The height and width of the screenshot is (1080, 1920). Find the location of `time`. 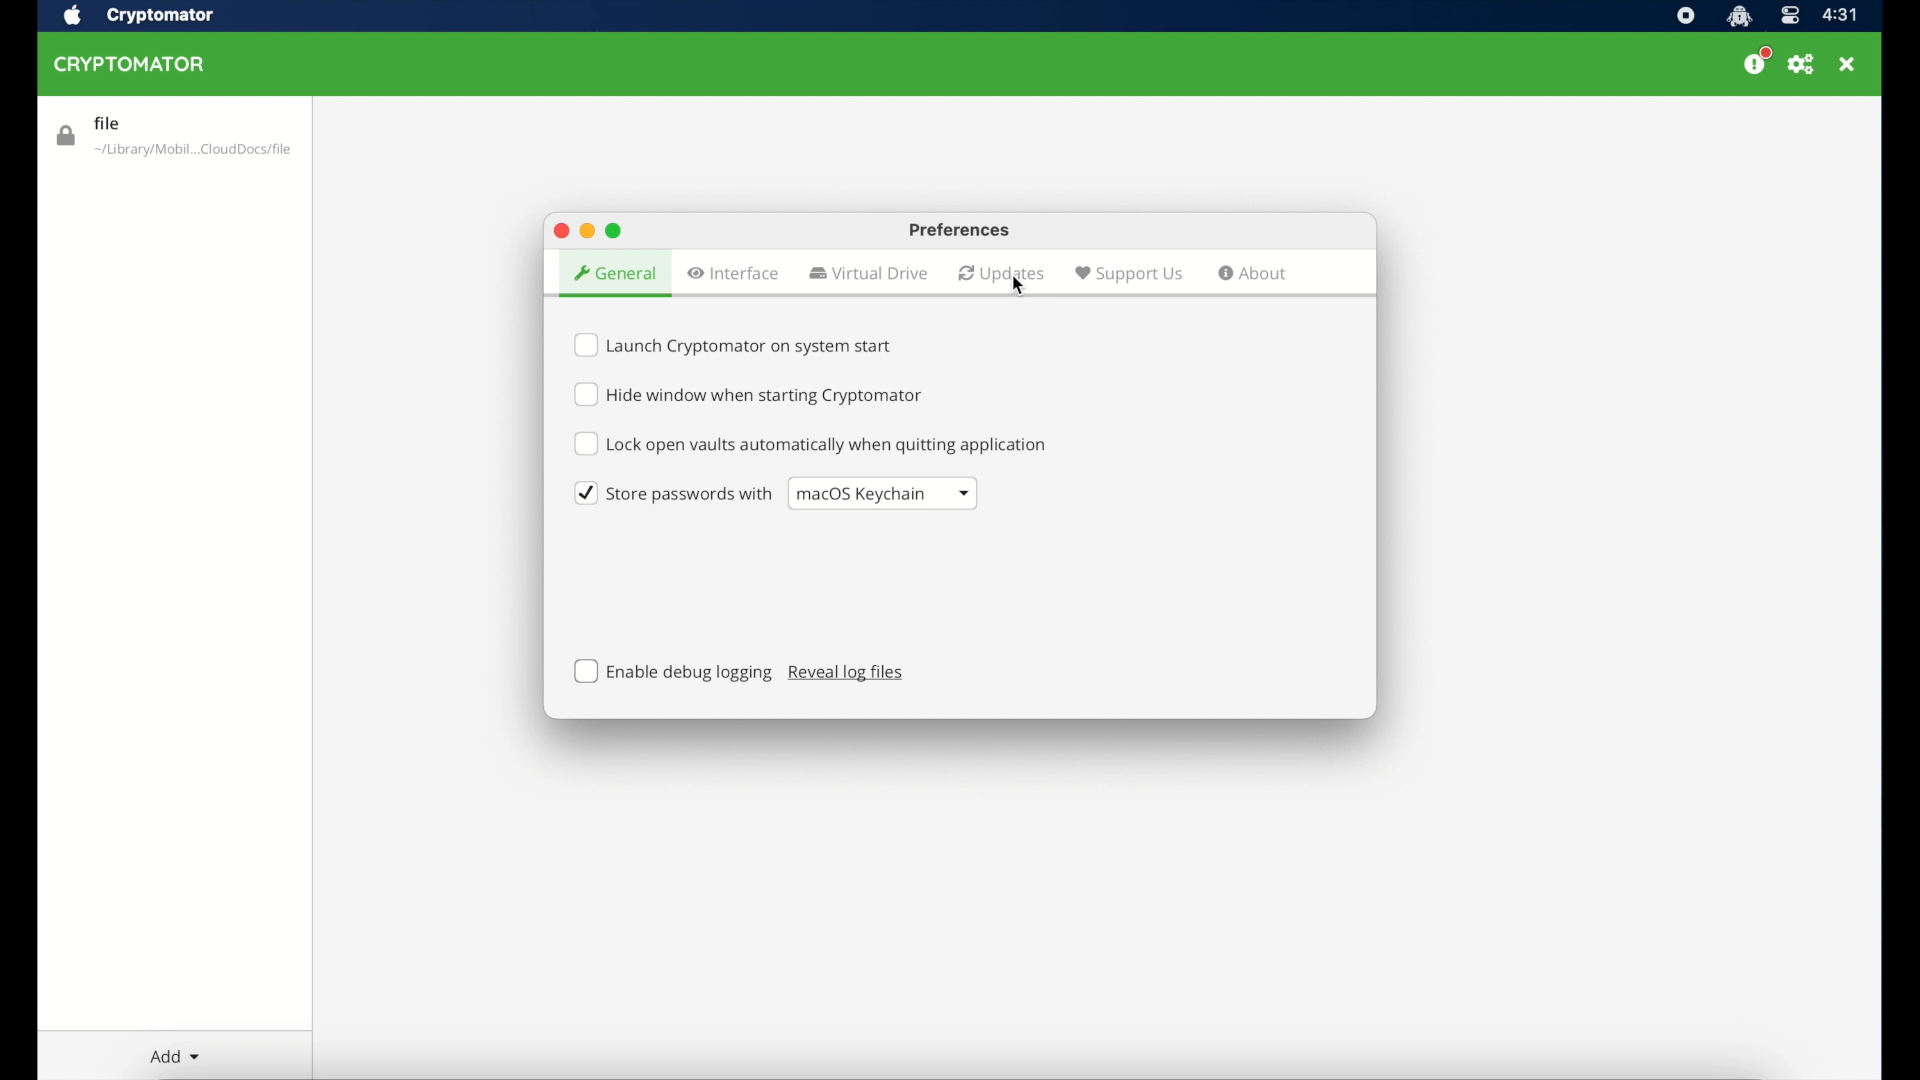

time is located at coordinates (1842, 16).